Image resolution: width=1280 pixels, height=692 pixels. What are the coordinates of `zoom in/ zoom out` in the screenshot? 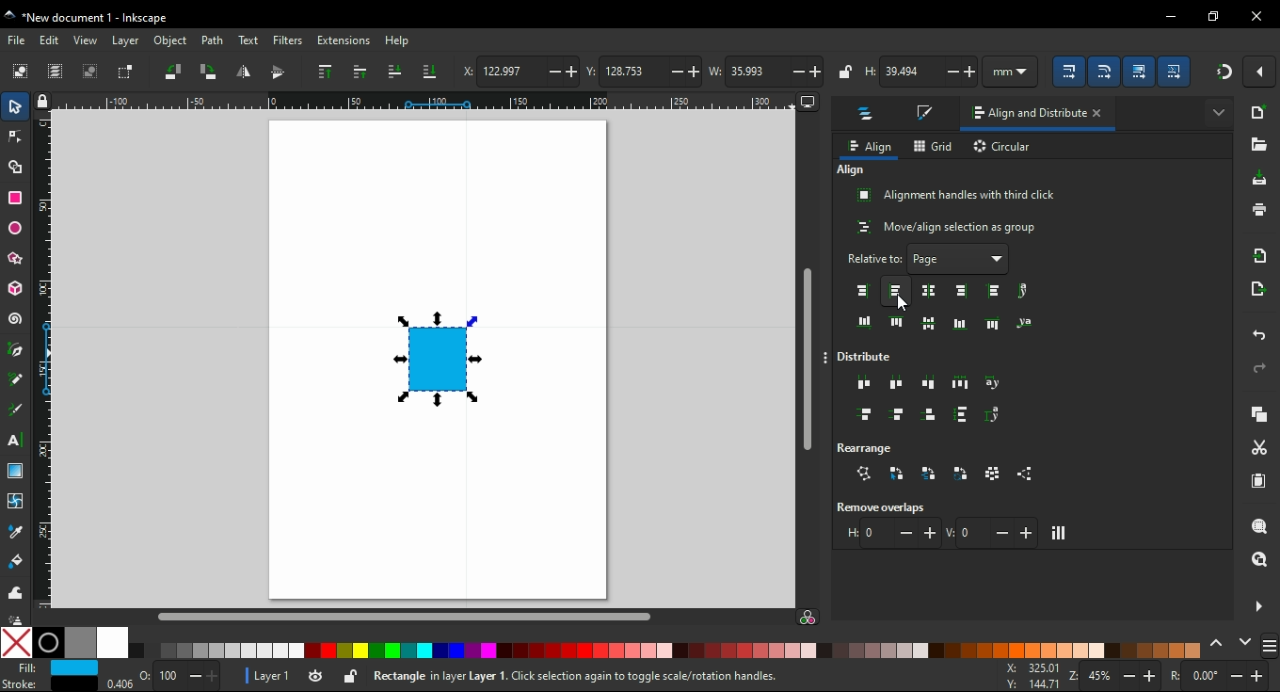 It's located at (1114, 675).